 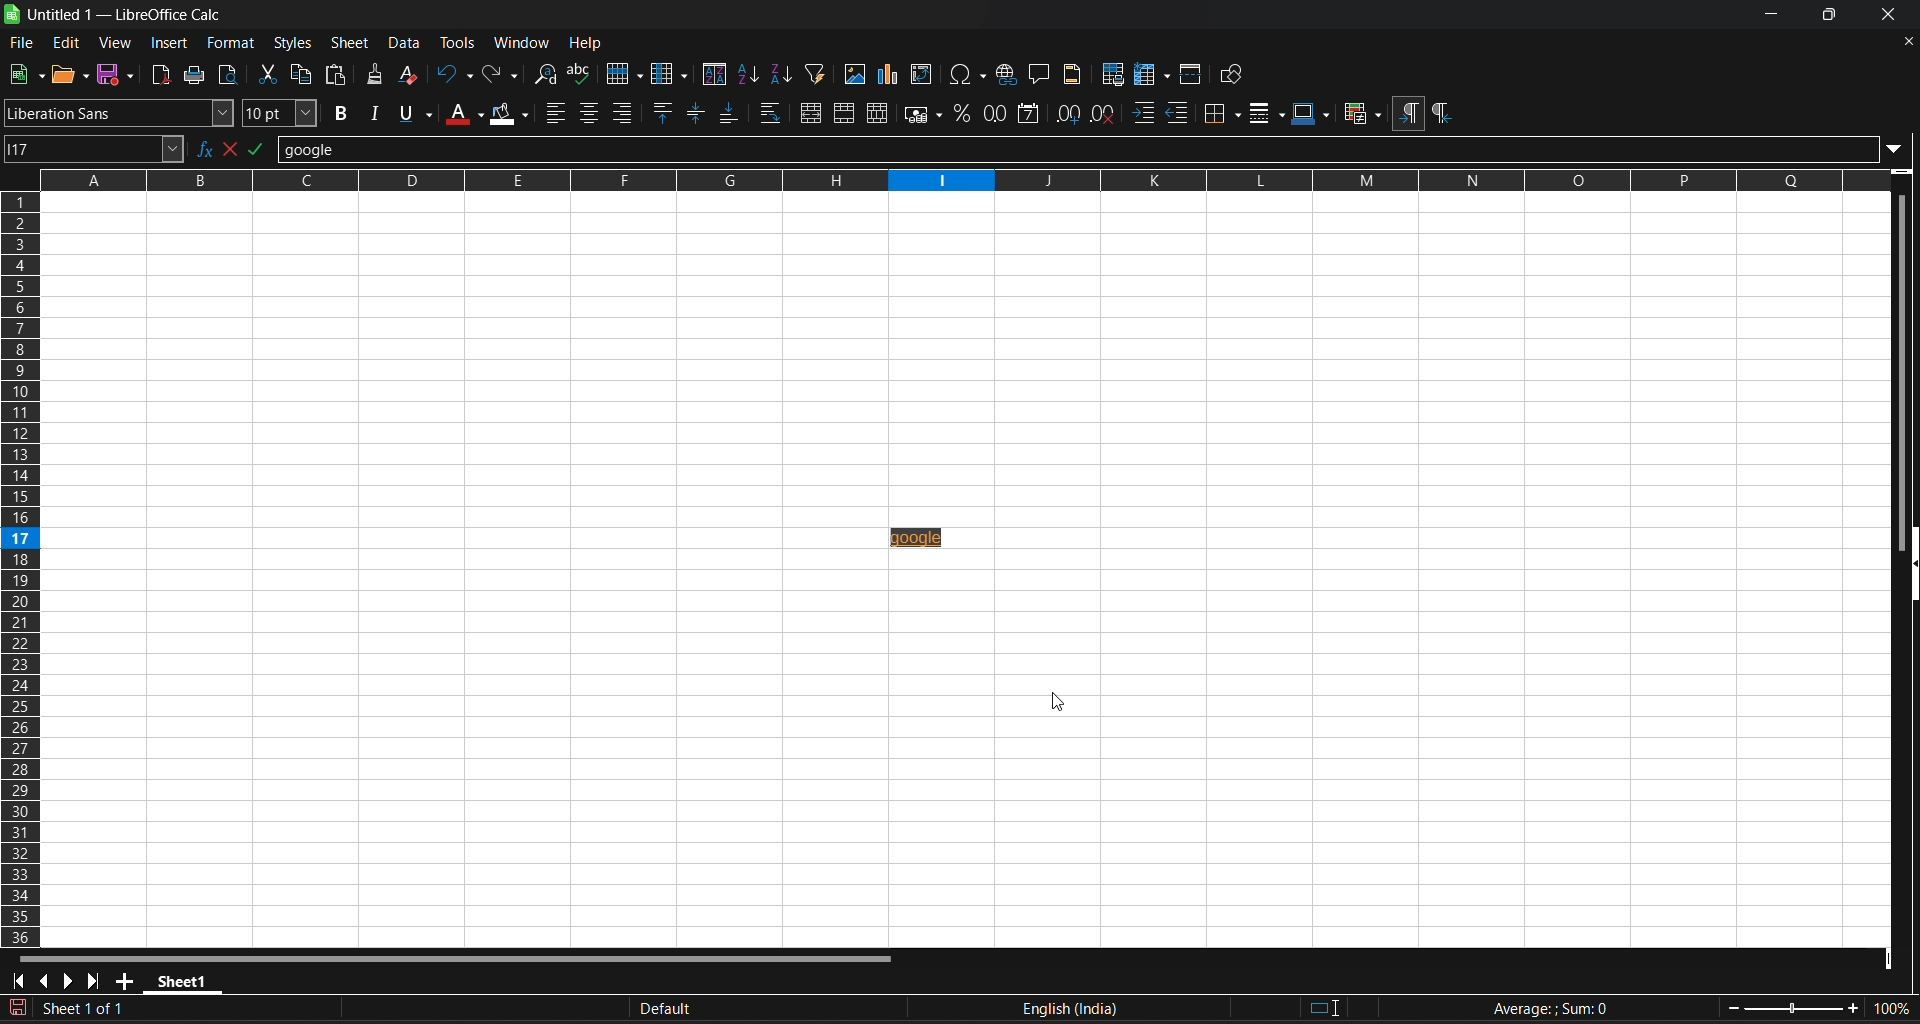 I want to click on wrap text, so click(x=772, y=113).